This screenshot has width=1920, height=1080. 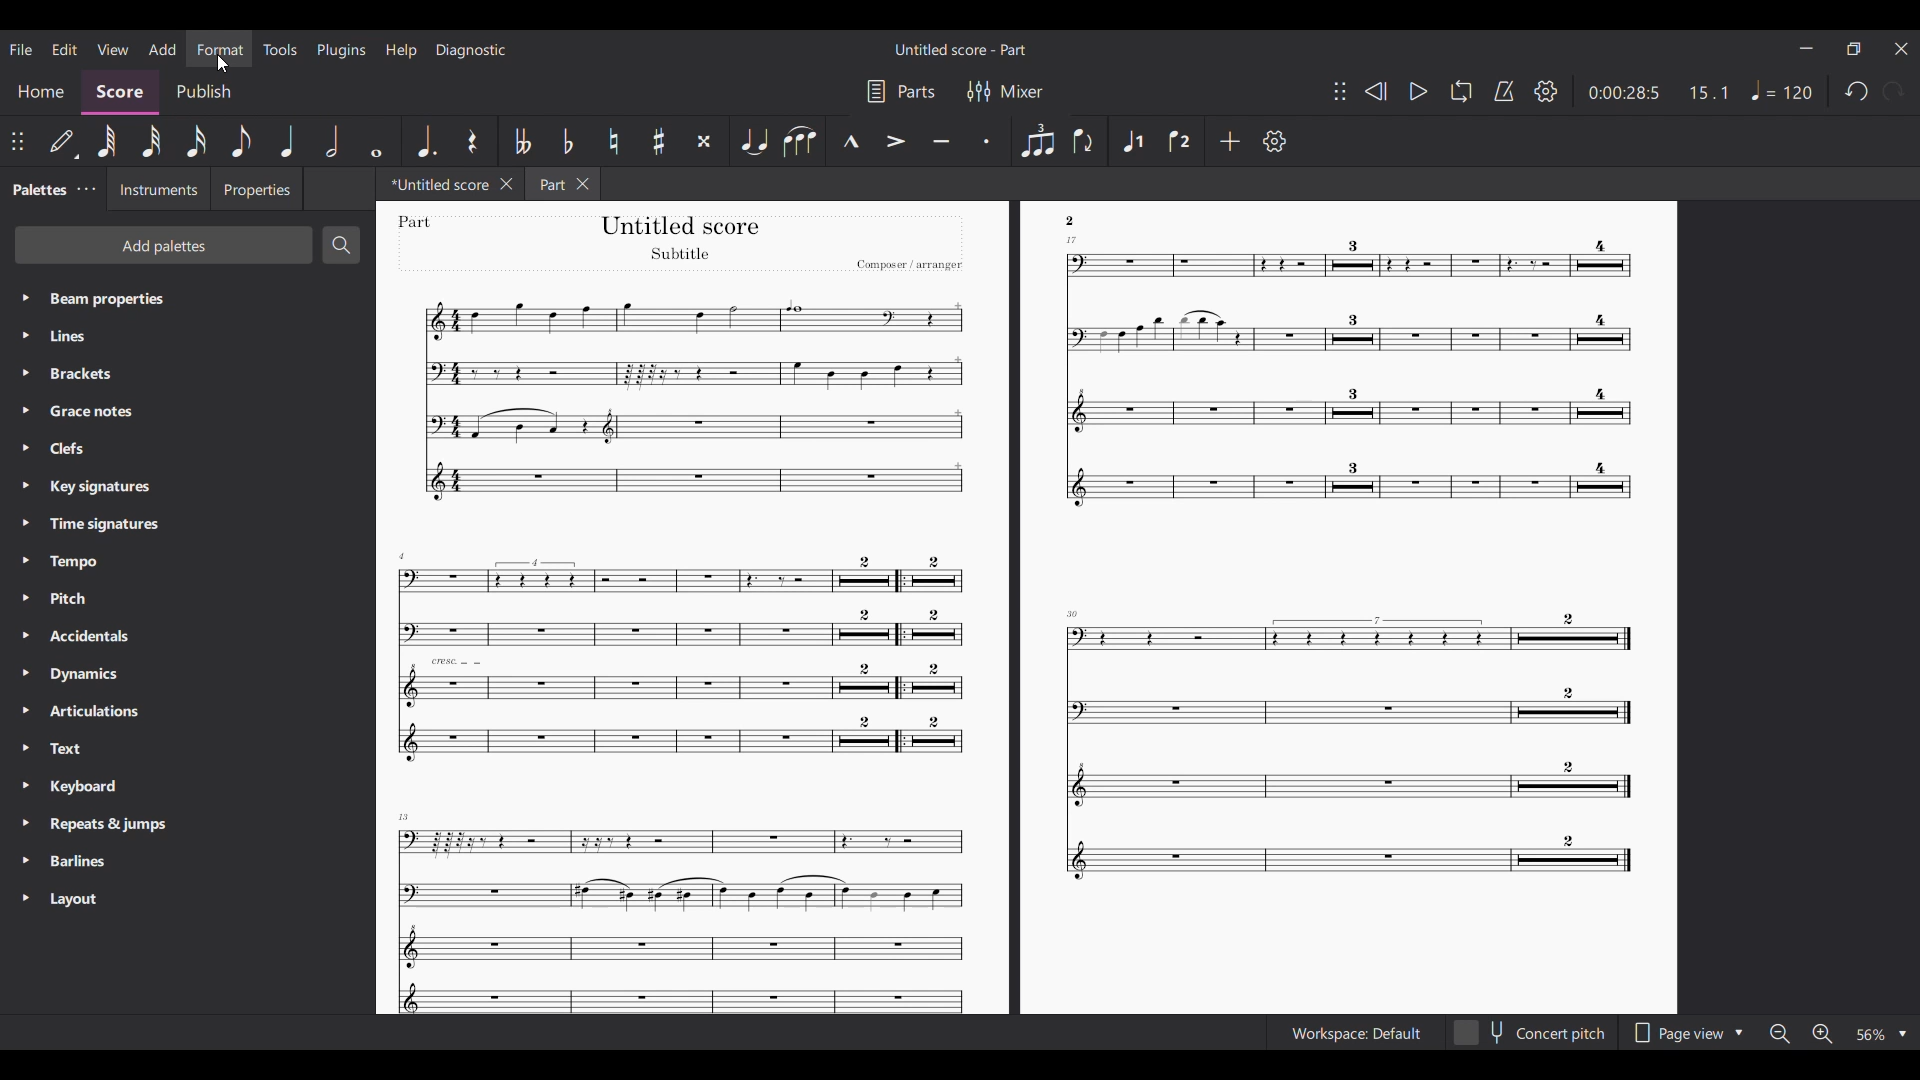 What do you see at coordinates (1376, 91) in the screenshot?
I see `Rewind` at bounding box center [1376, 91].